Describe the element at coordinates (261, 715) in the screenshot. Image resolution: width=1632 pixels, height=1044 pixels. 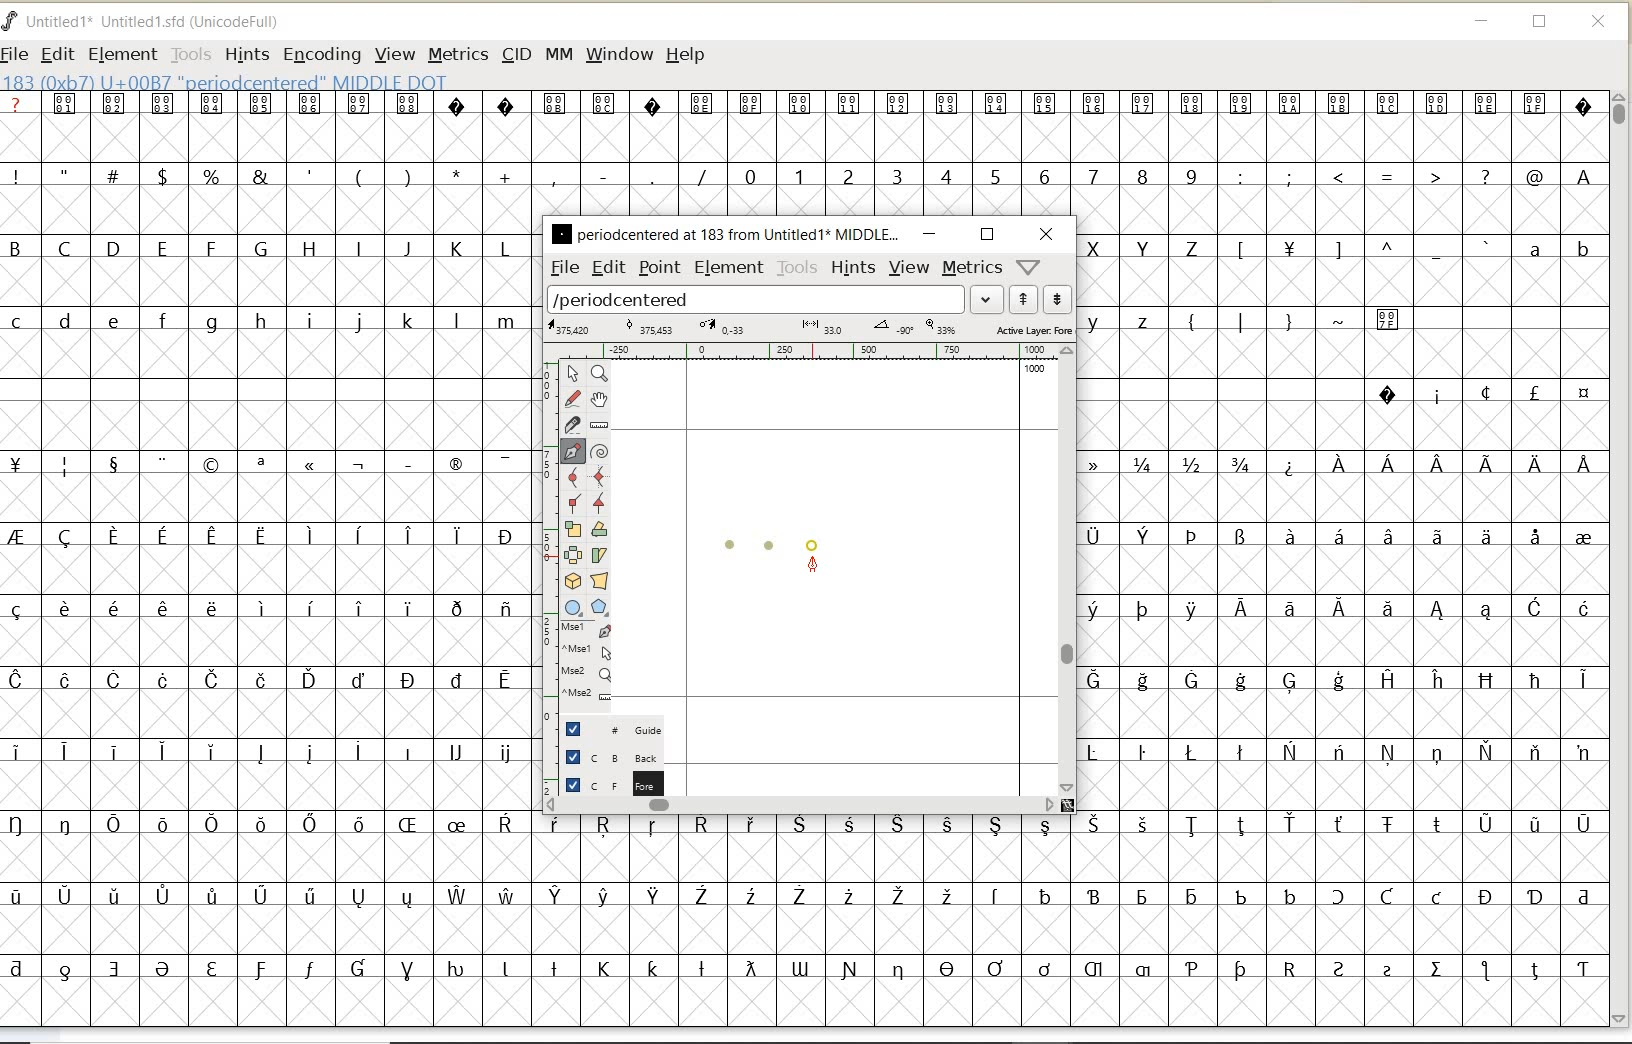
I see `special characters` at that location.